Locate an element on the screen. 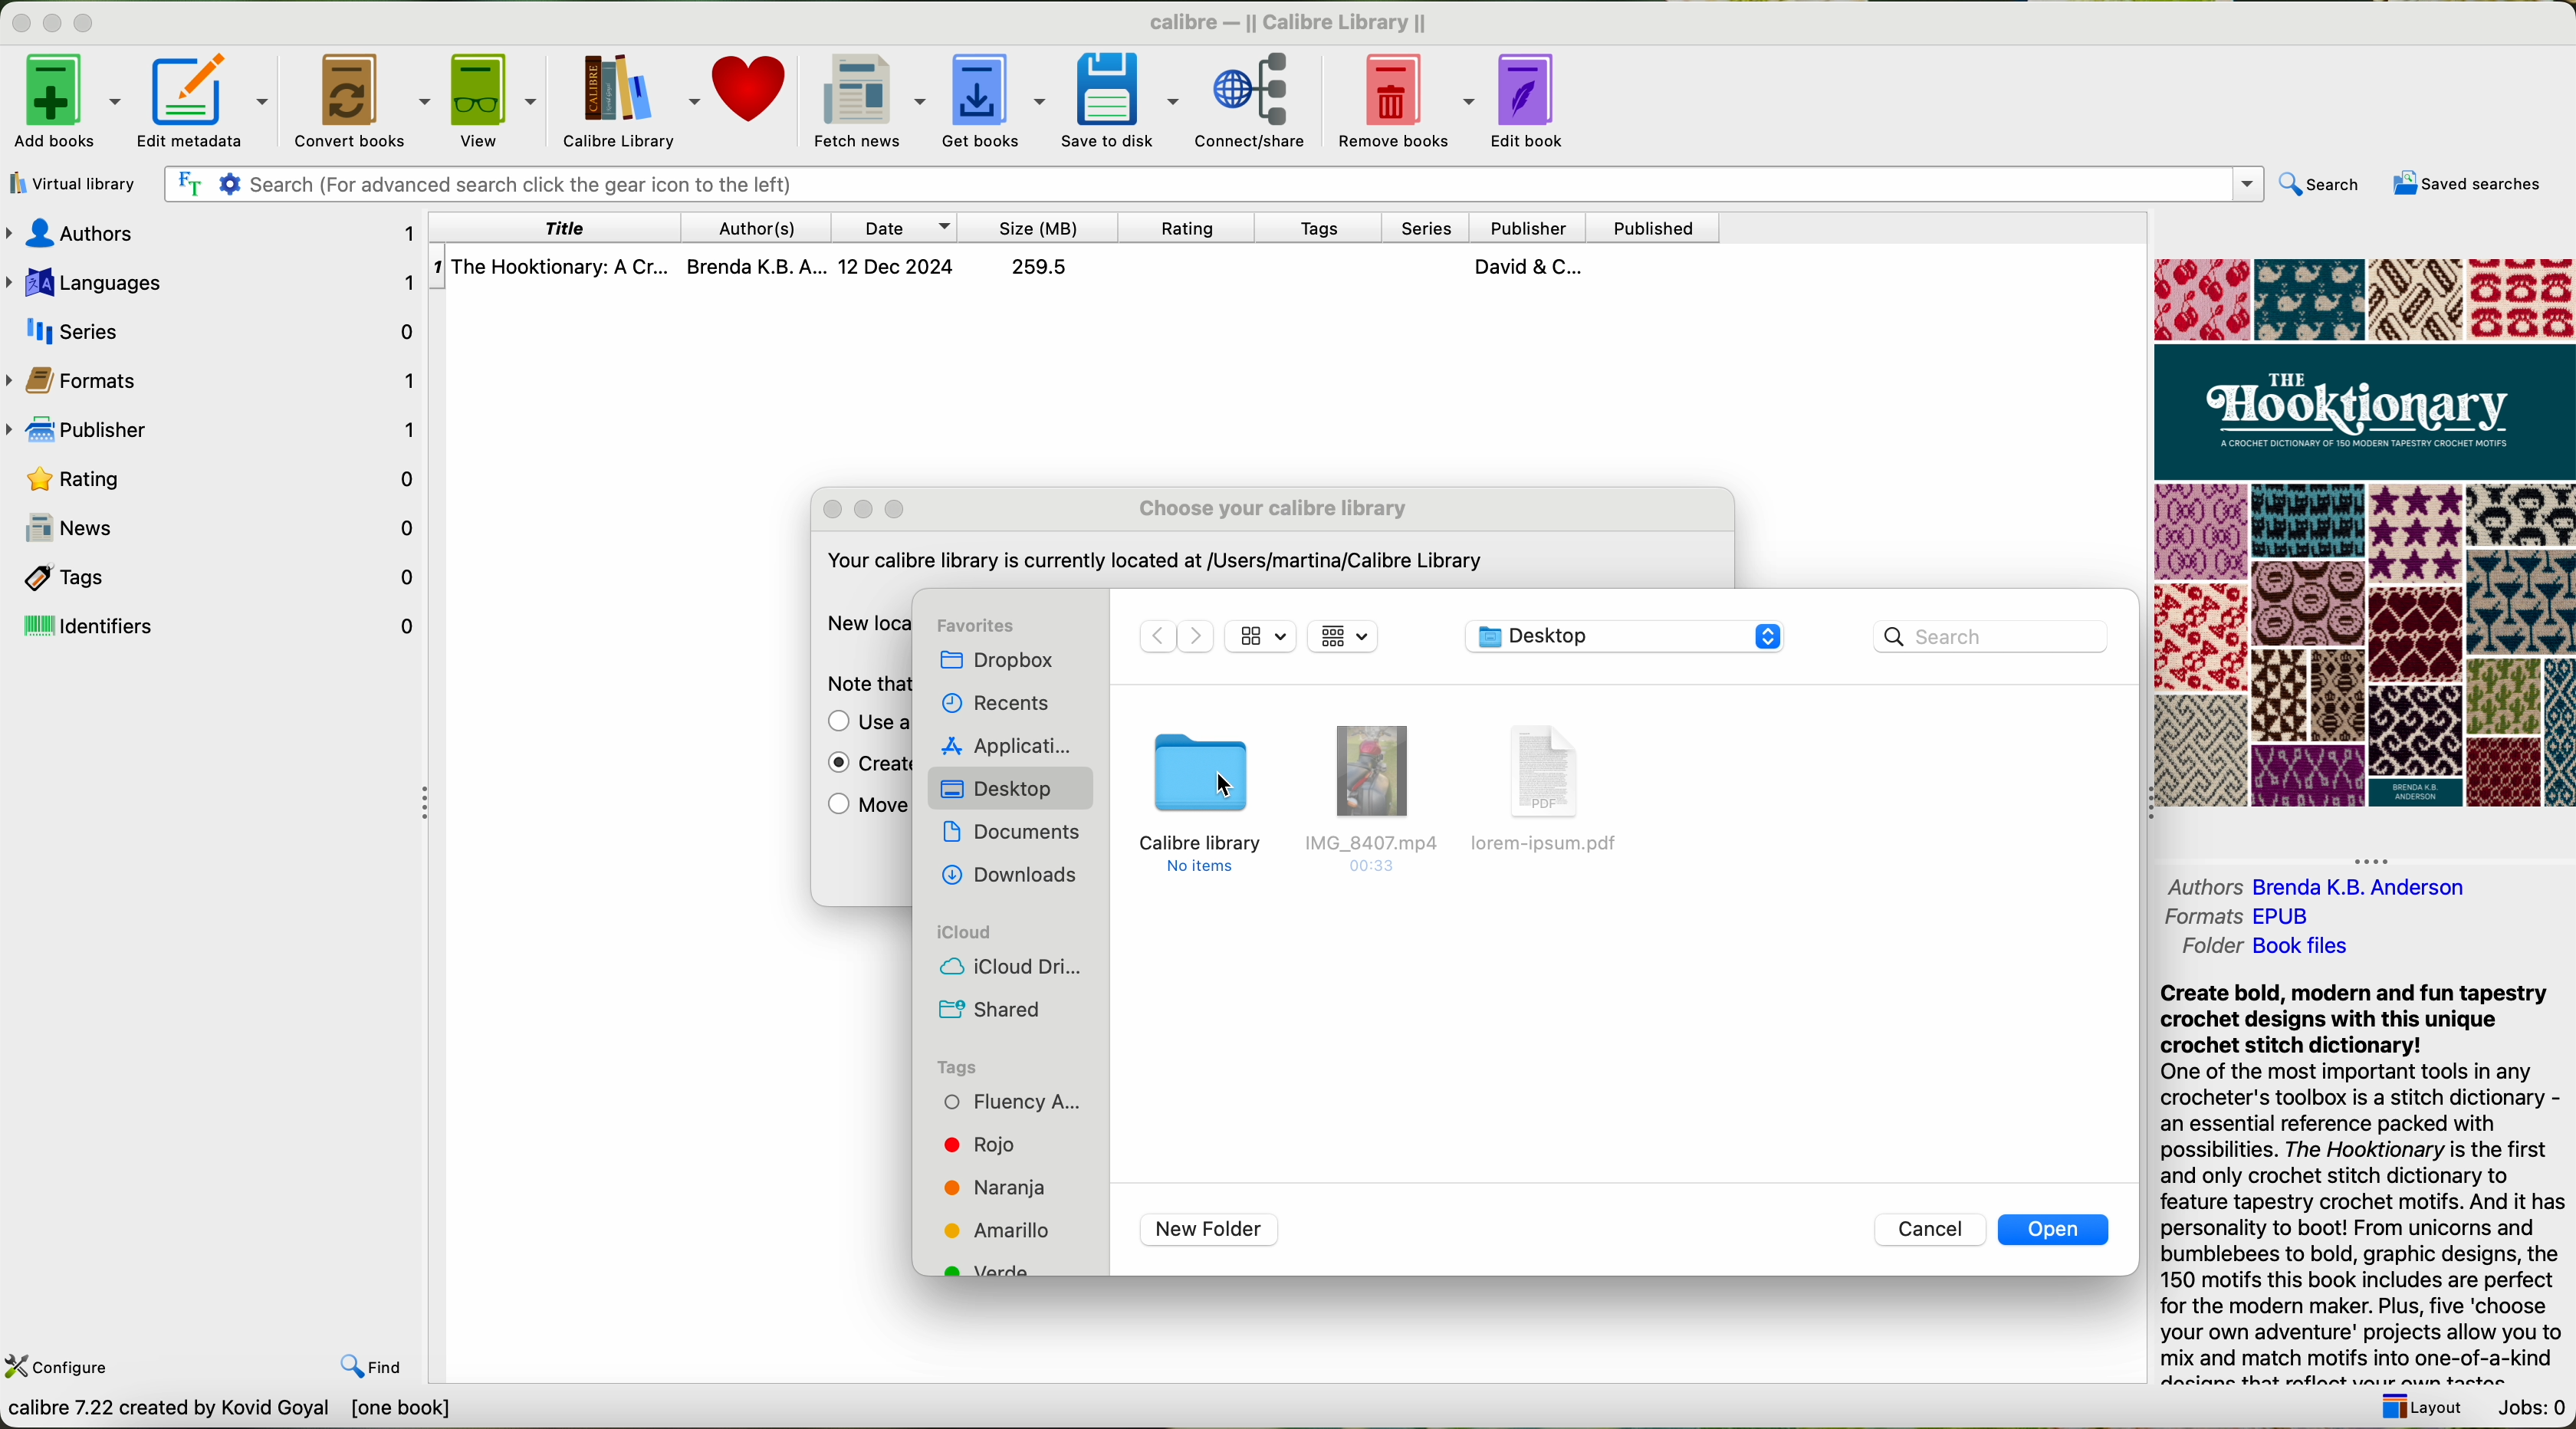  desktop is located at coordinates (1008, 788).